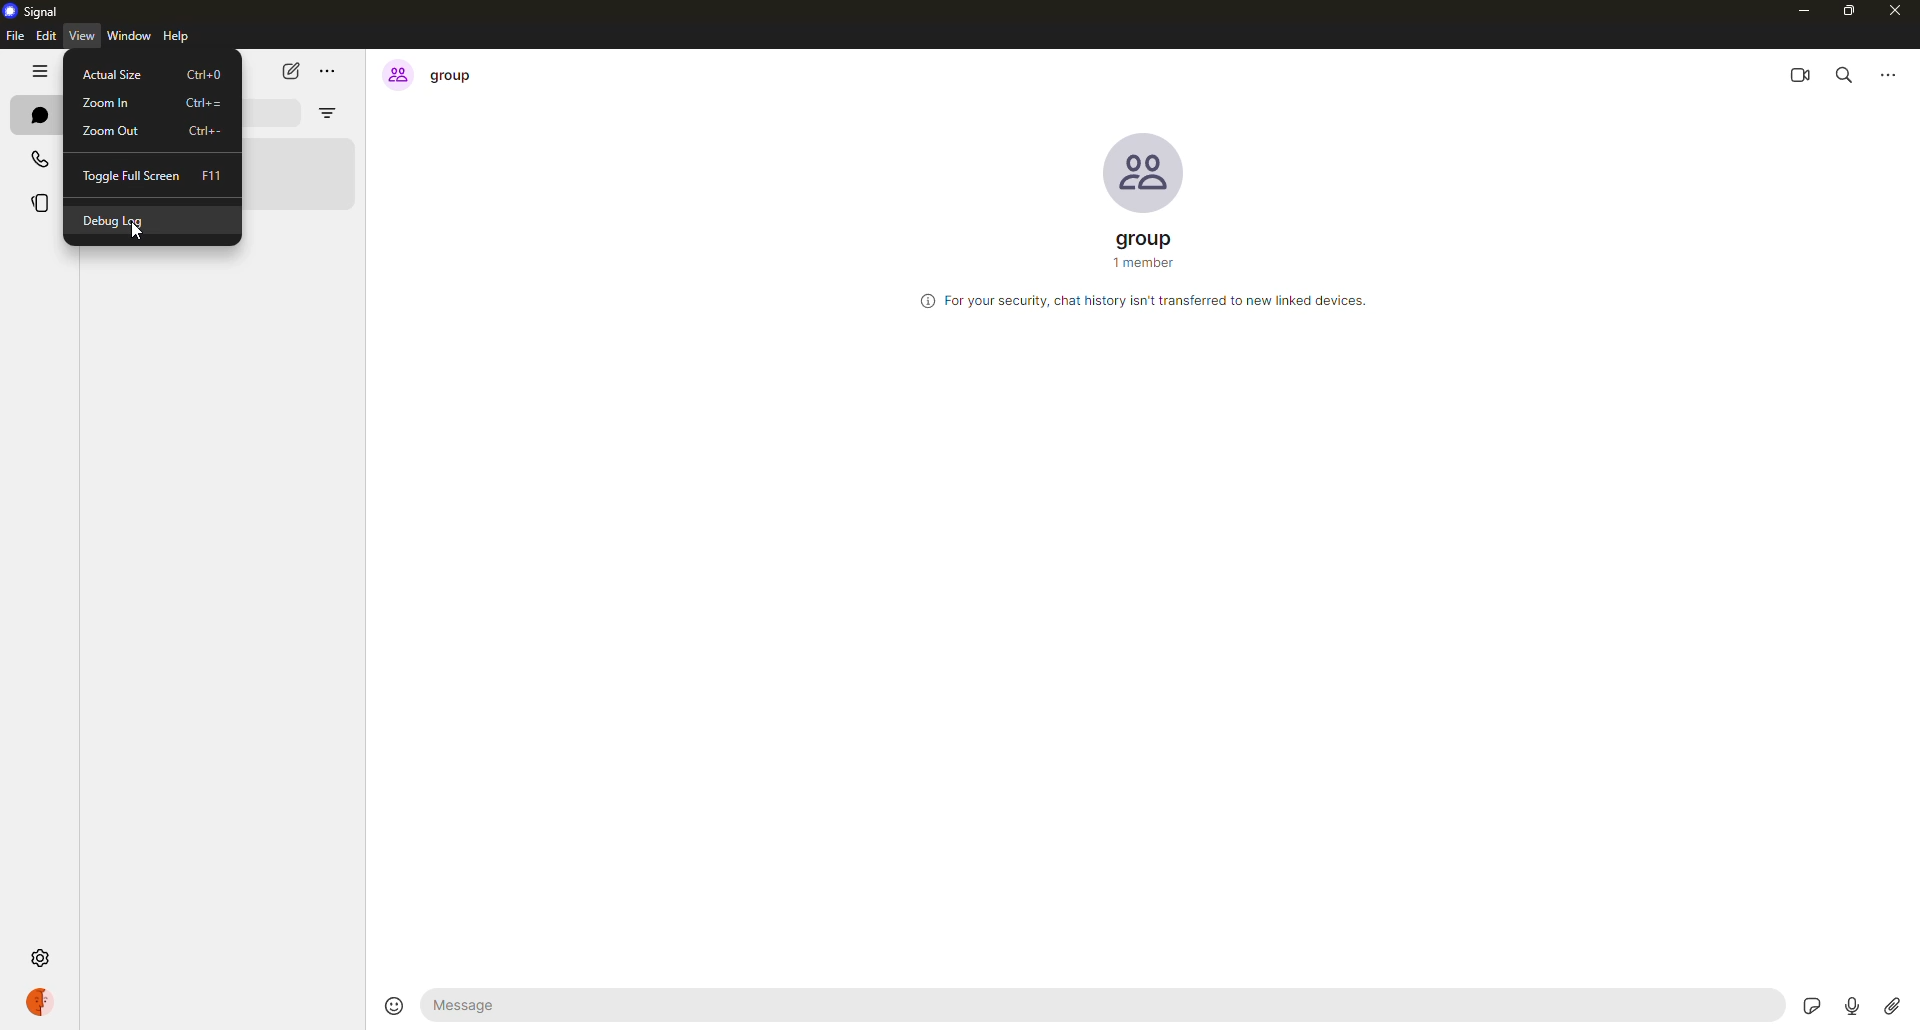 This screenshot has height=1030, width=1920. Describe the element at coordinates (326, 113) in the screenshot. I see `filter` at that location.